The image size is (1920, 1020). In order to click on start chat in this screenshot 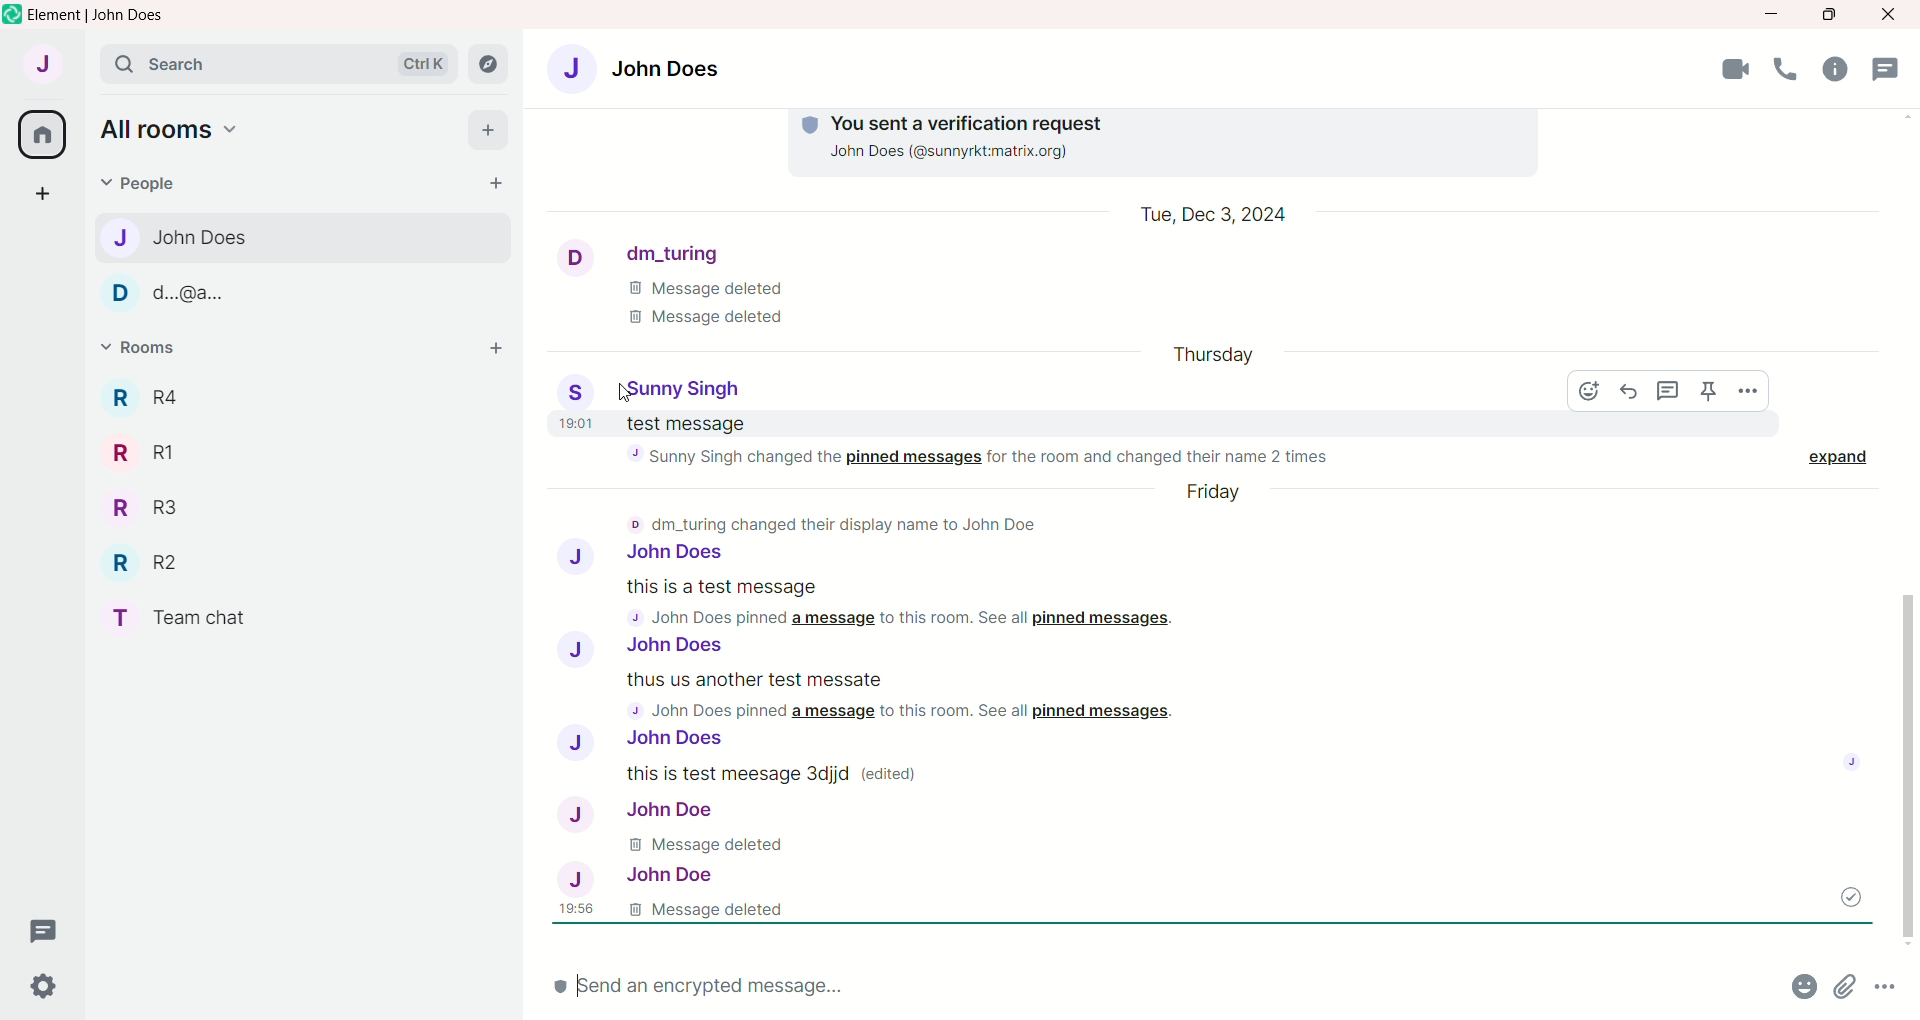, I will do `click(488, 186)`.